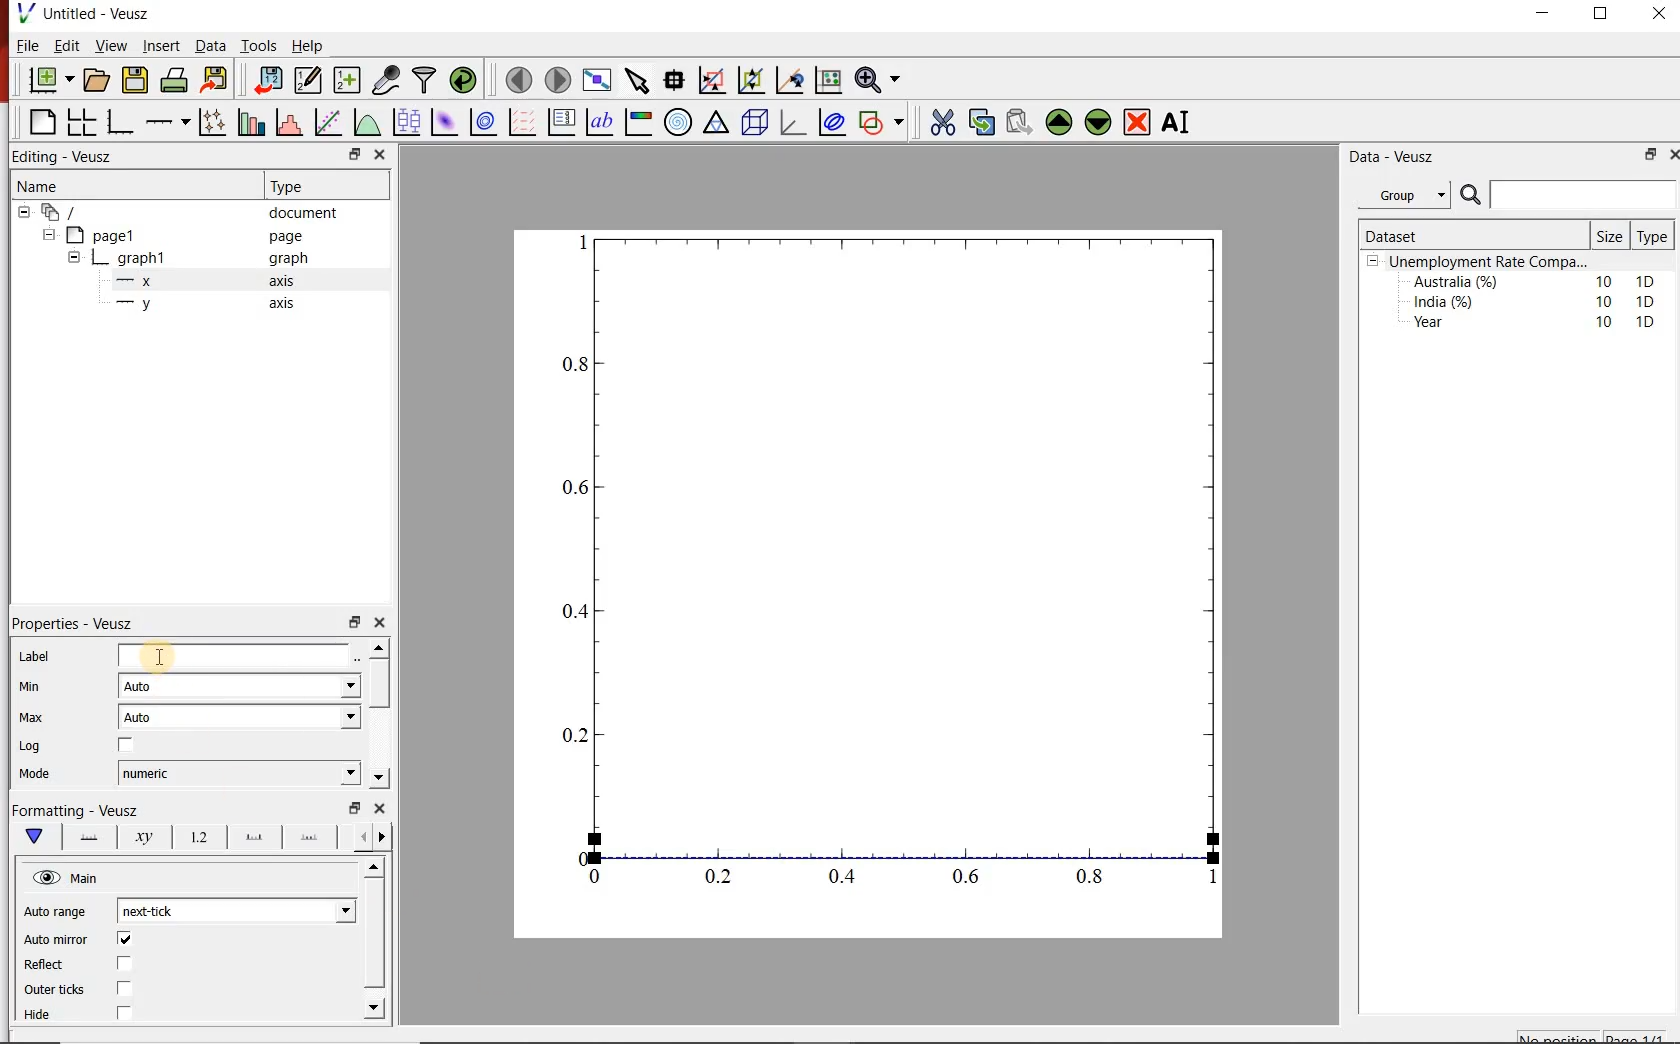 The image size is (1680, 1044). What do you see at coordinates (211, 46) in the screenshot?
I see `Data` at bounding box center [211, 46].